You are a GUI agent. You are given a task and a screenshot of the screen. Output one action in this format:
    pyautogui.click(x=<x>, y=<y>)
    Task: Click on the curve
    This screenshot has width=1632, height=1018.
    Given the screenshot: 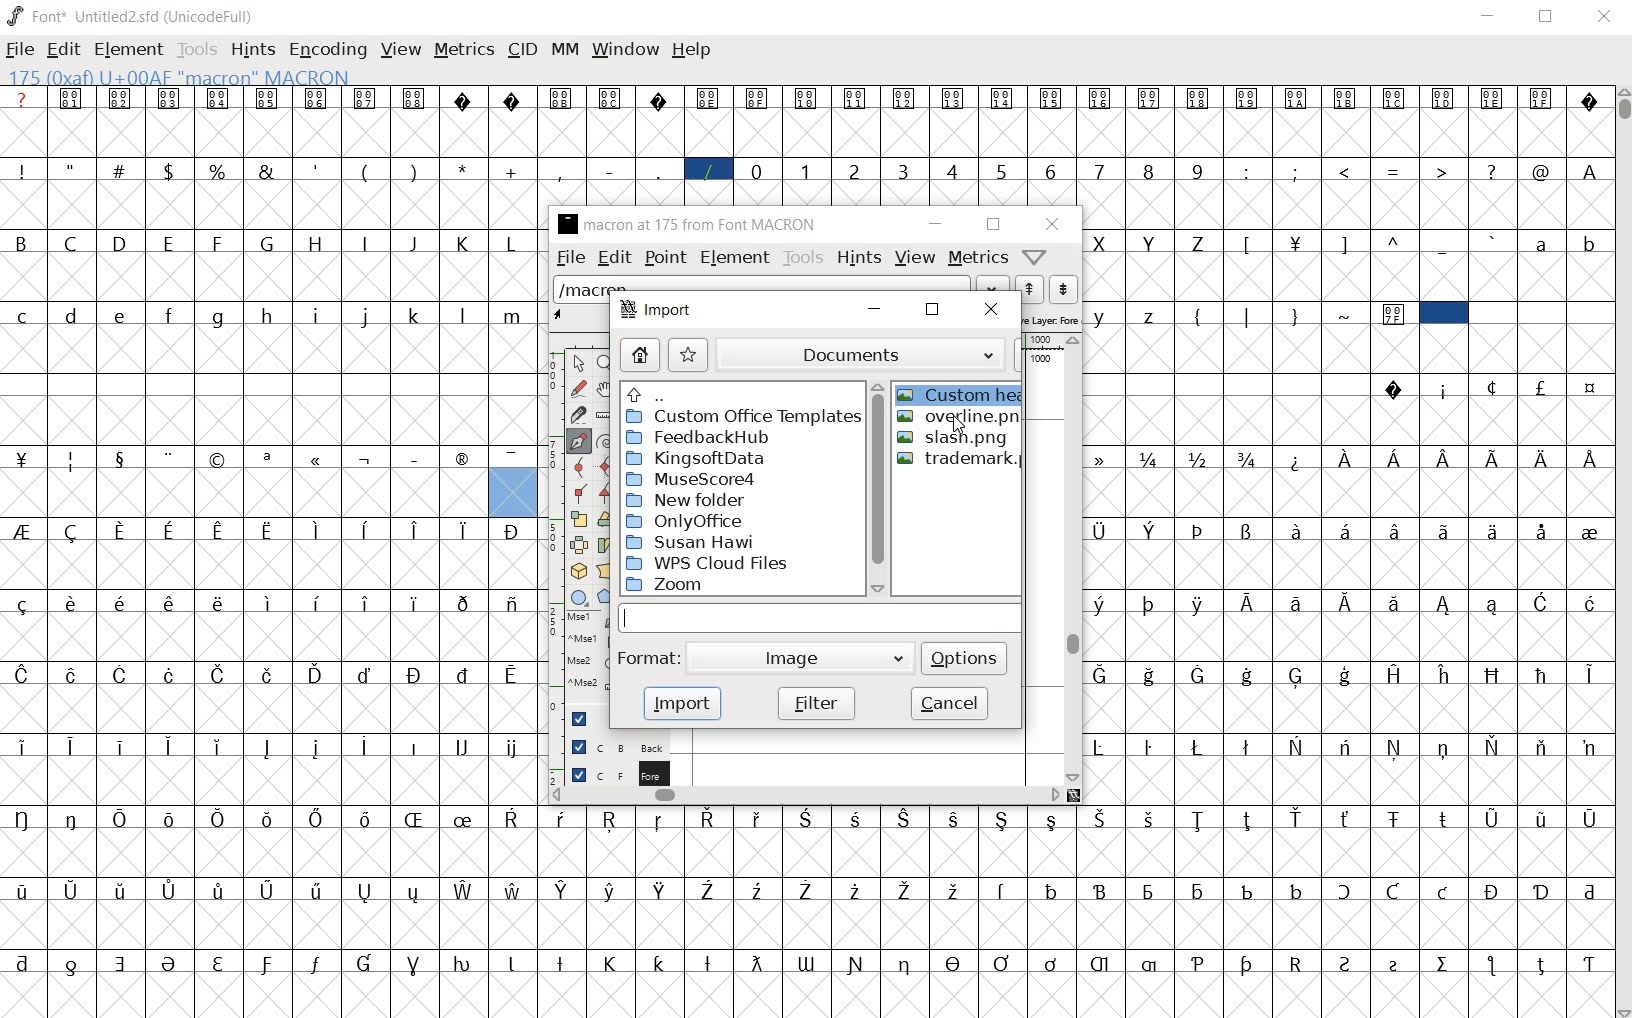 What is the action you would take?
    pyautogui.click(x=575, y=467)
    